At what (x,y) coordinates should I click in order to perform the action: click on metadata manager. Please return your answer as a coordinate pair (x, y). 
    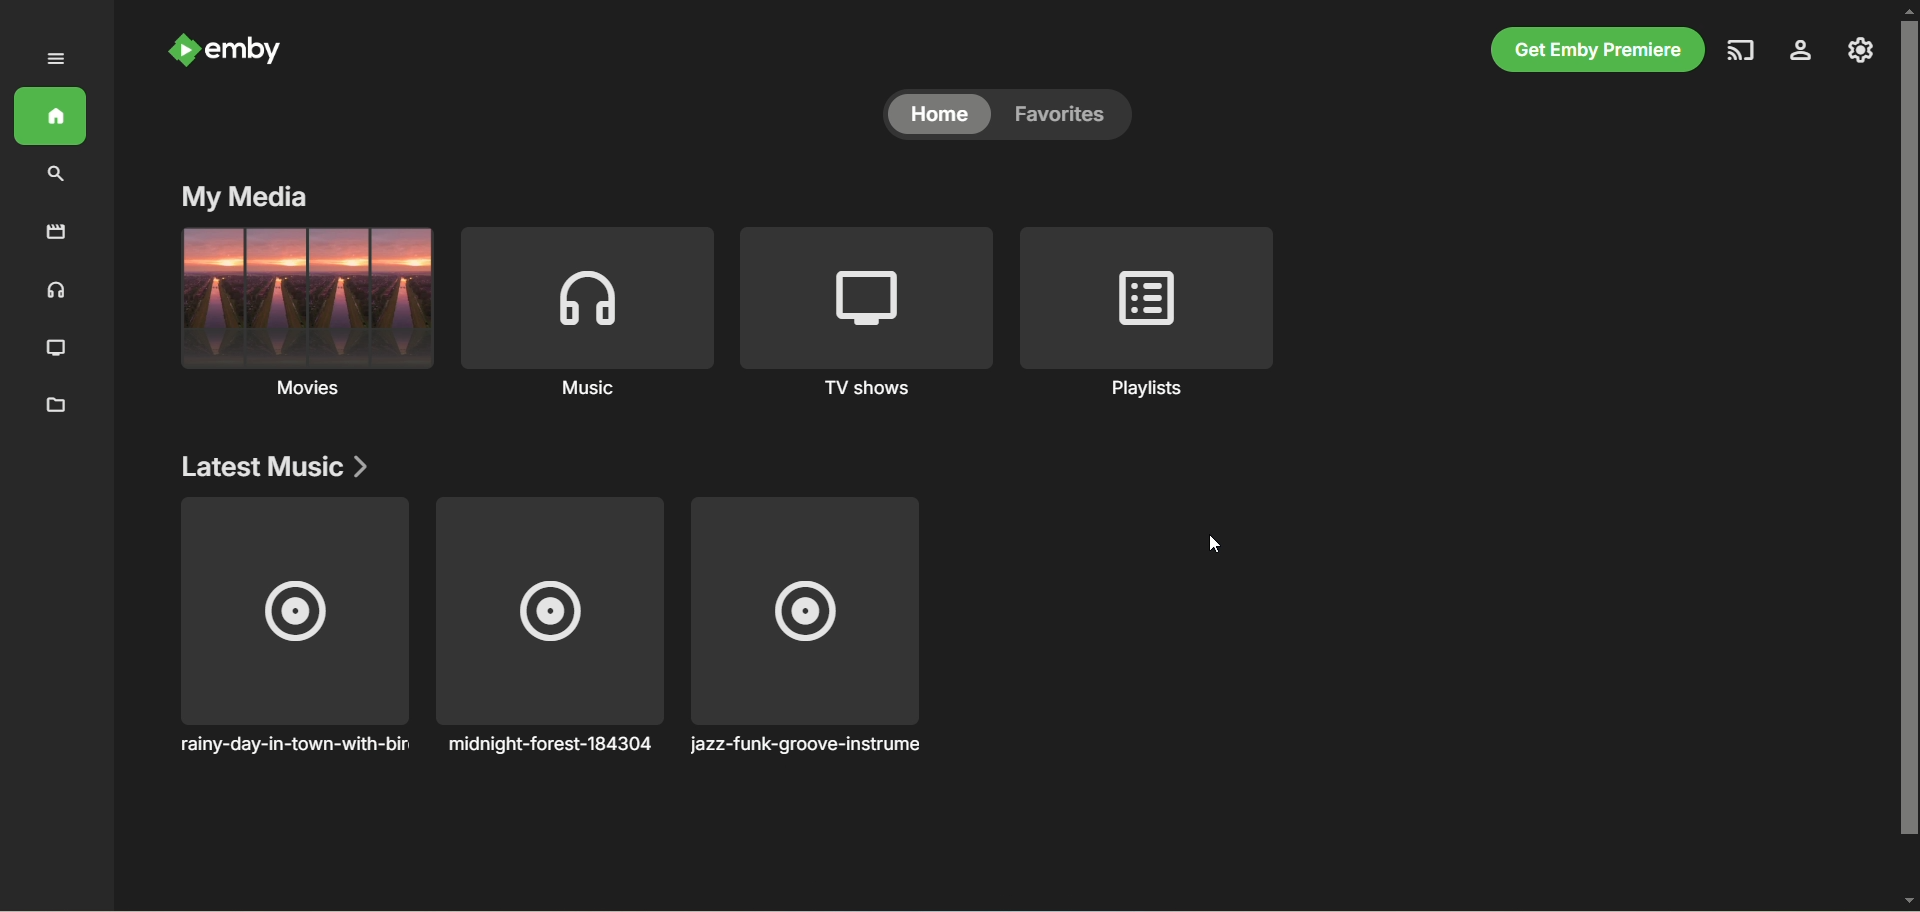
    Looking at the image, I should click on (57, 408).